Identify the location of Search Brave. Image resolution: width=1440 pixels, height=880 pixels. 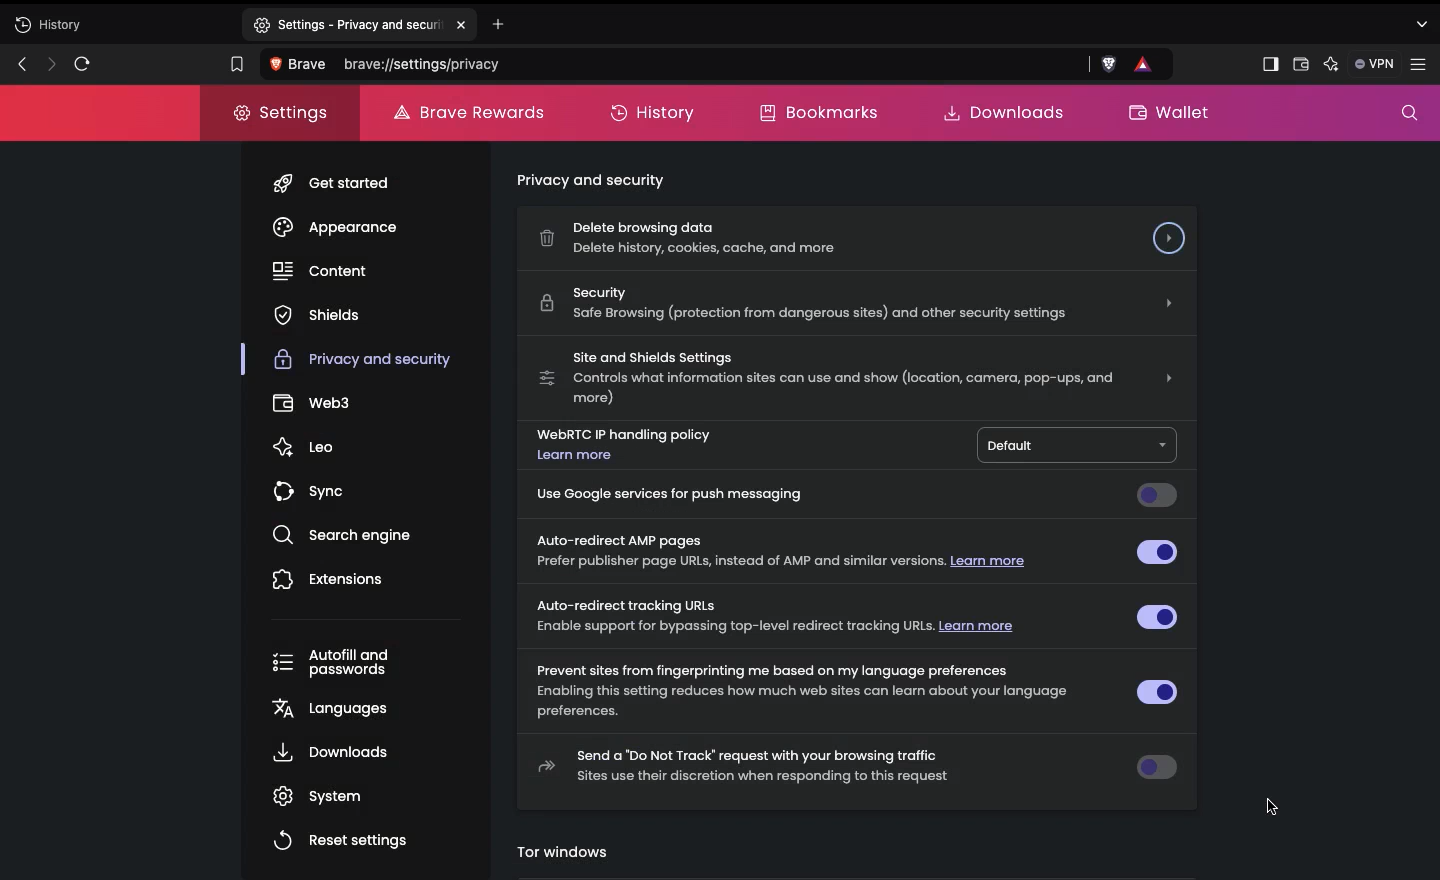
(671, 64).